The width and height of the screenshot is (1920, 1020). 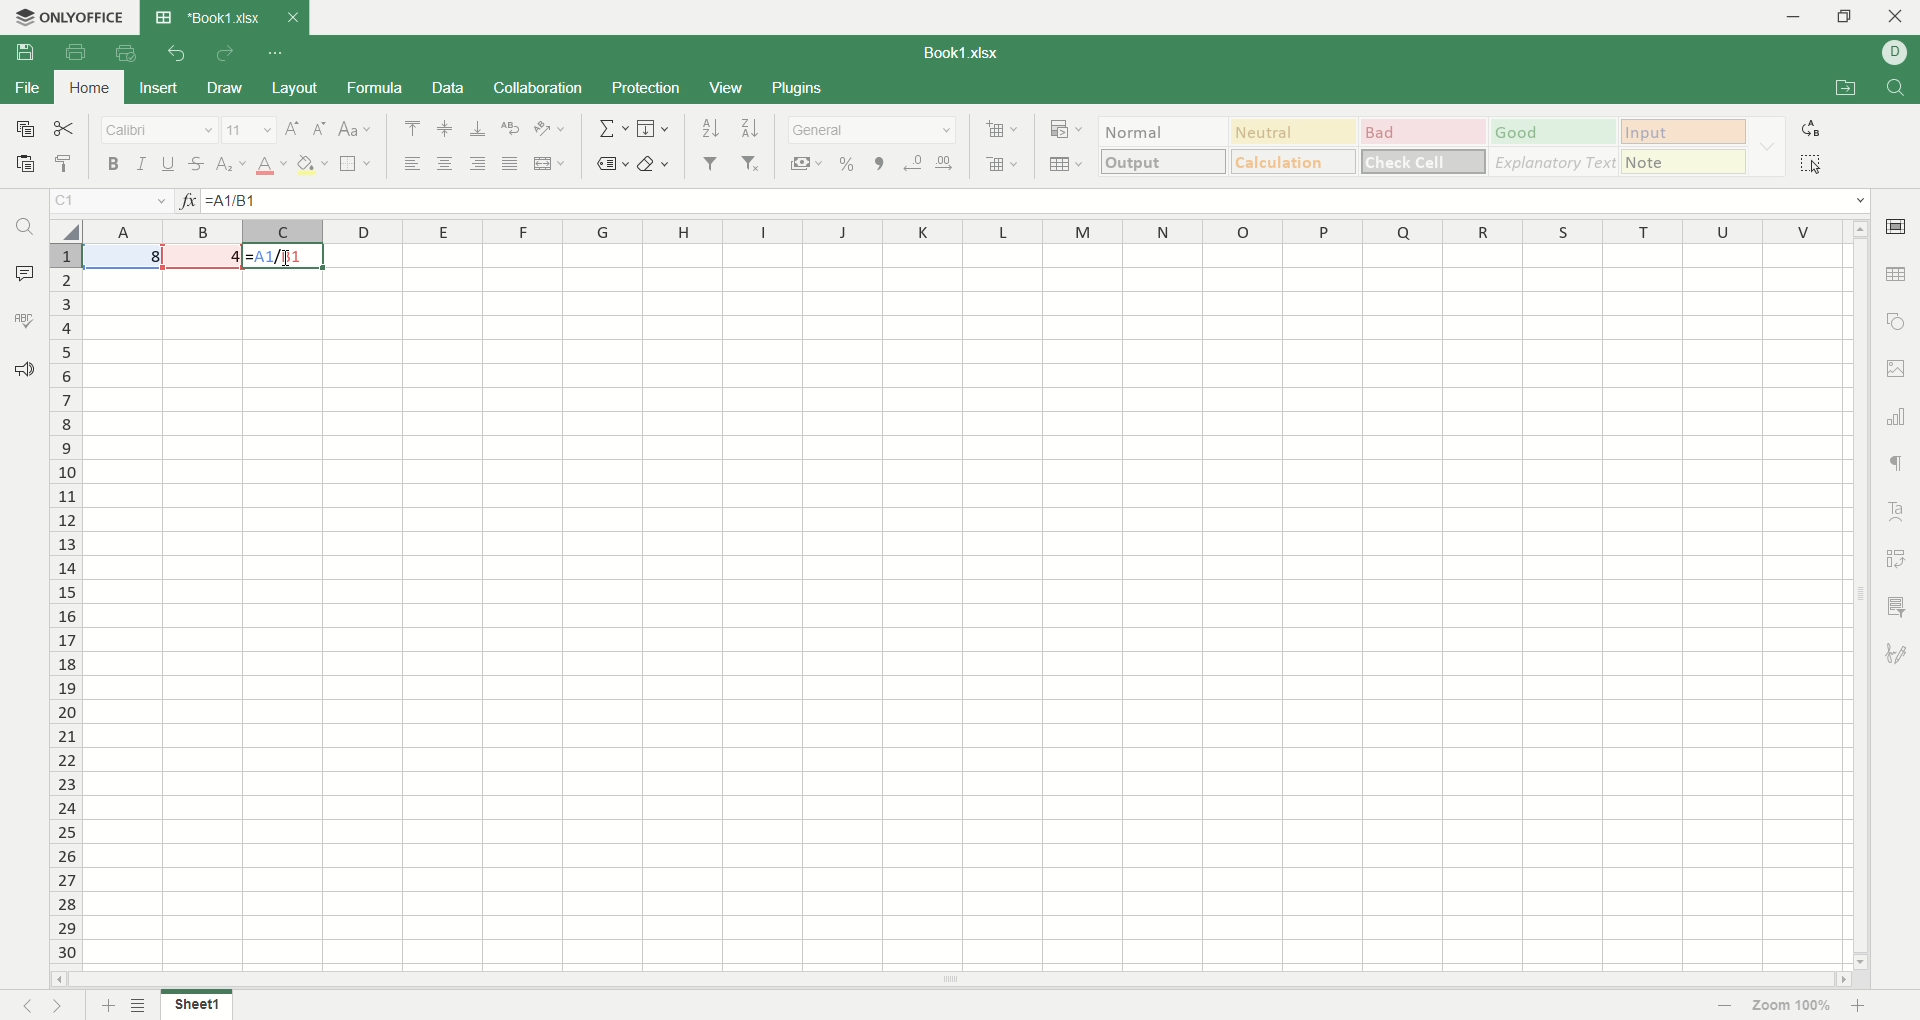 I want to click on insert, so click(x=157, y=89).